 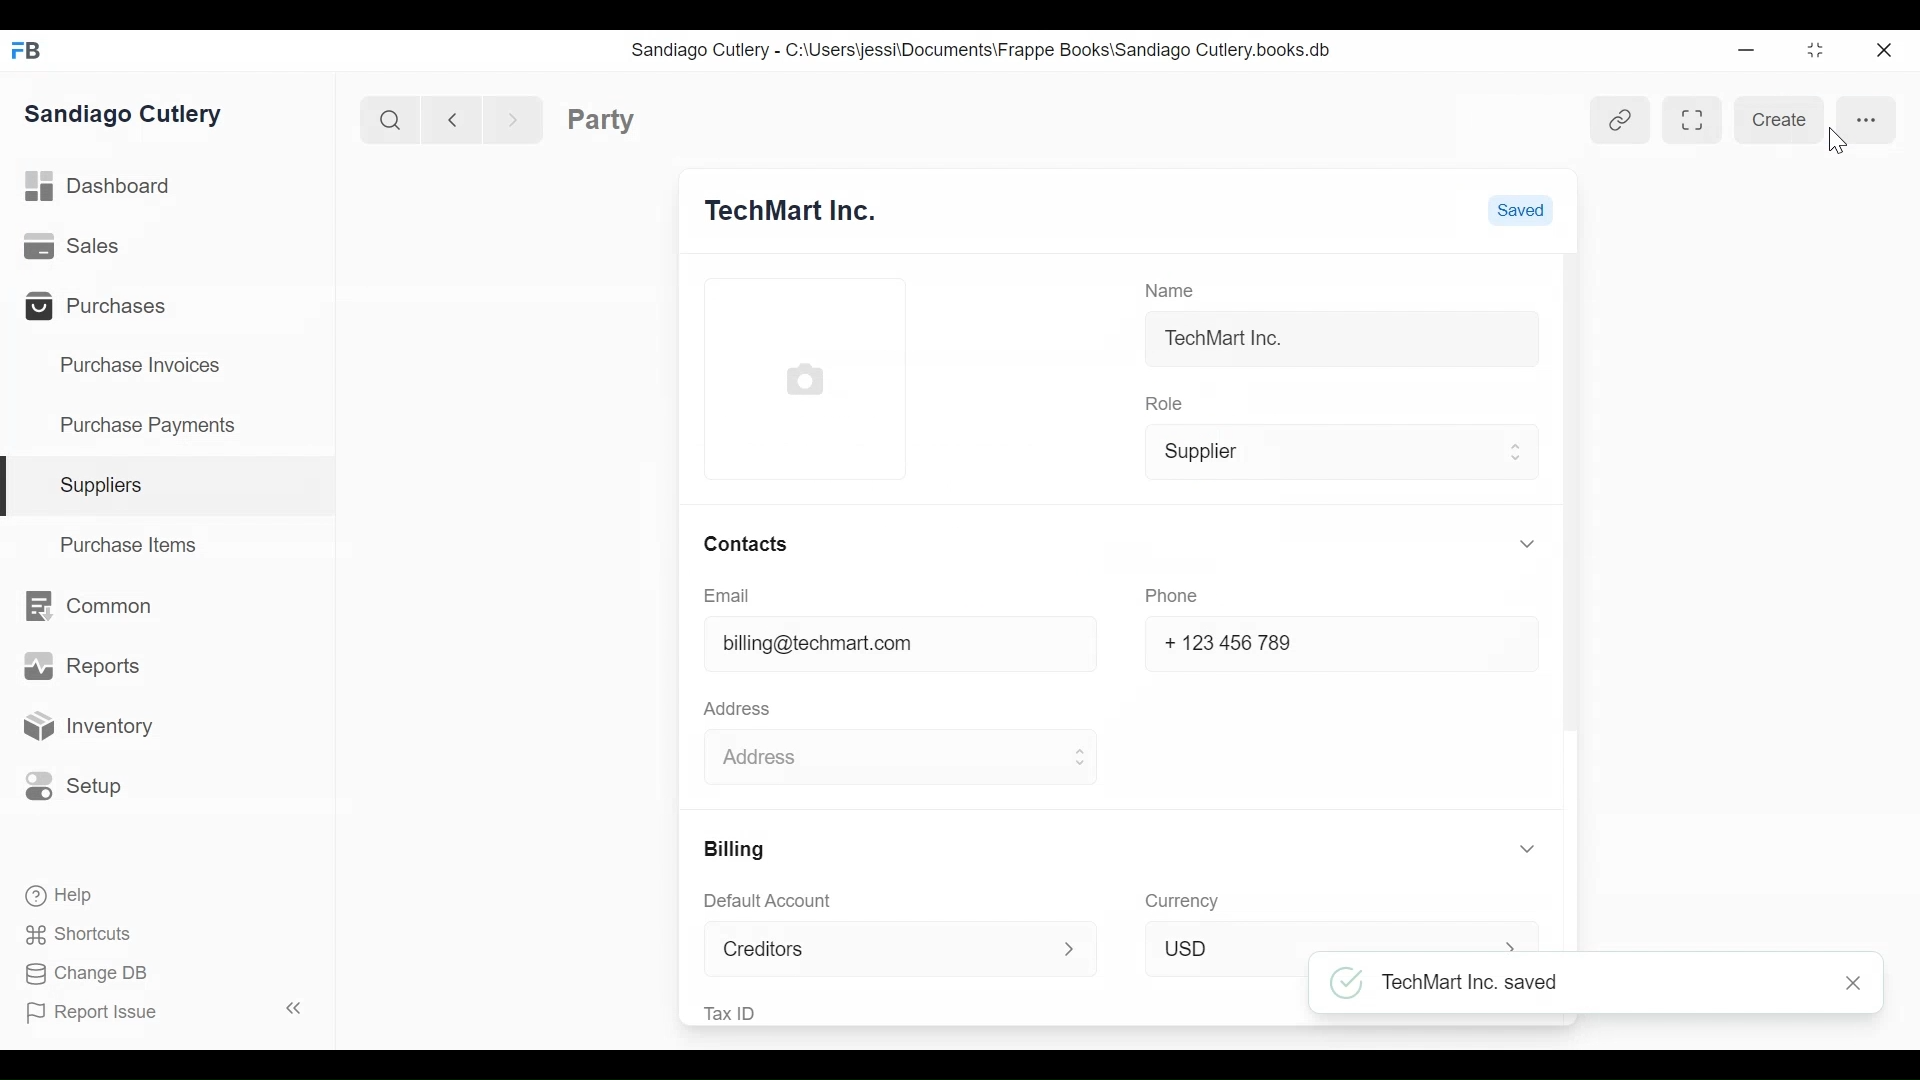 What do you see at coordinates (1886, 54) in the screenshot?
I see `close` at bounding box center [1886, 54].